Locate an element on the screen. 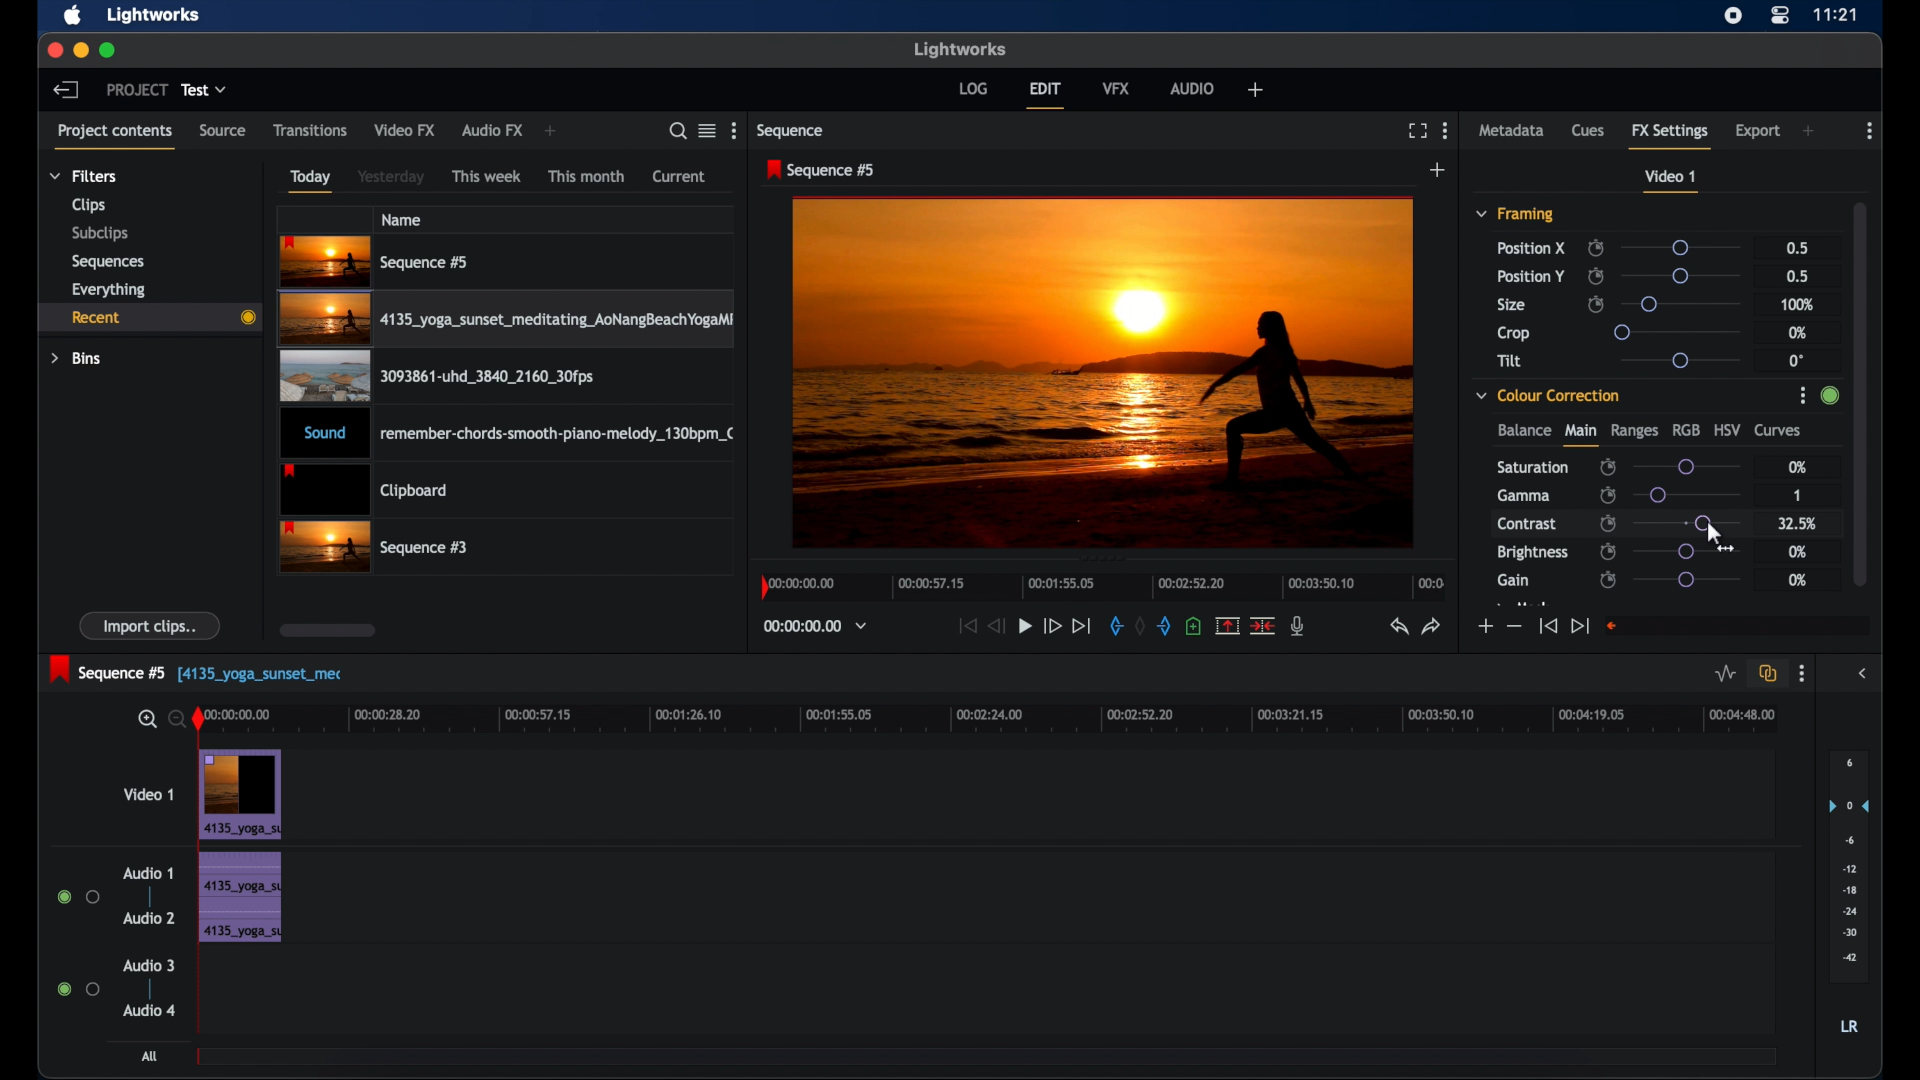  metadata is located at coordinates (1512, 129).